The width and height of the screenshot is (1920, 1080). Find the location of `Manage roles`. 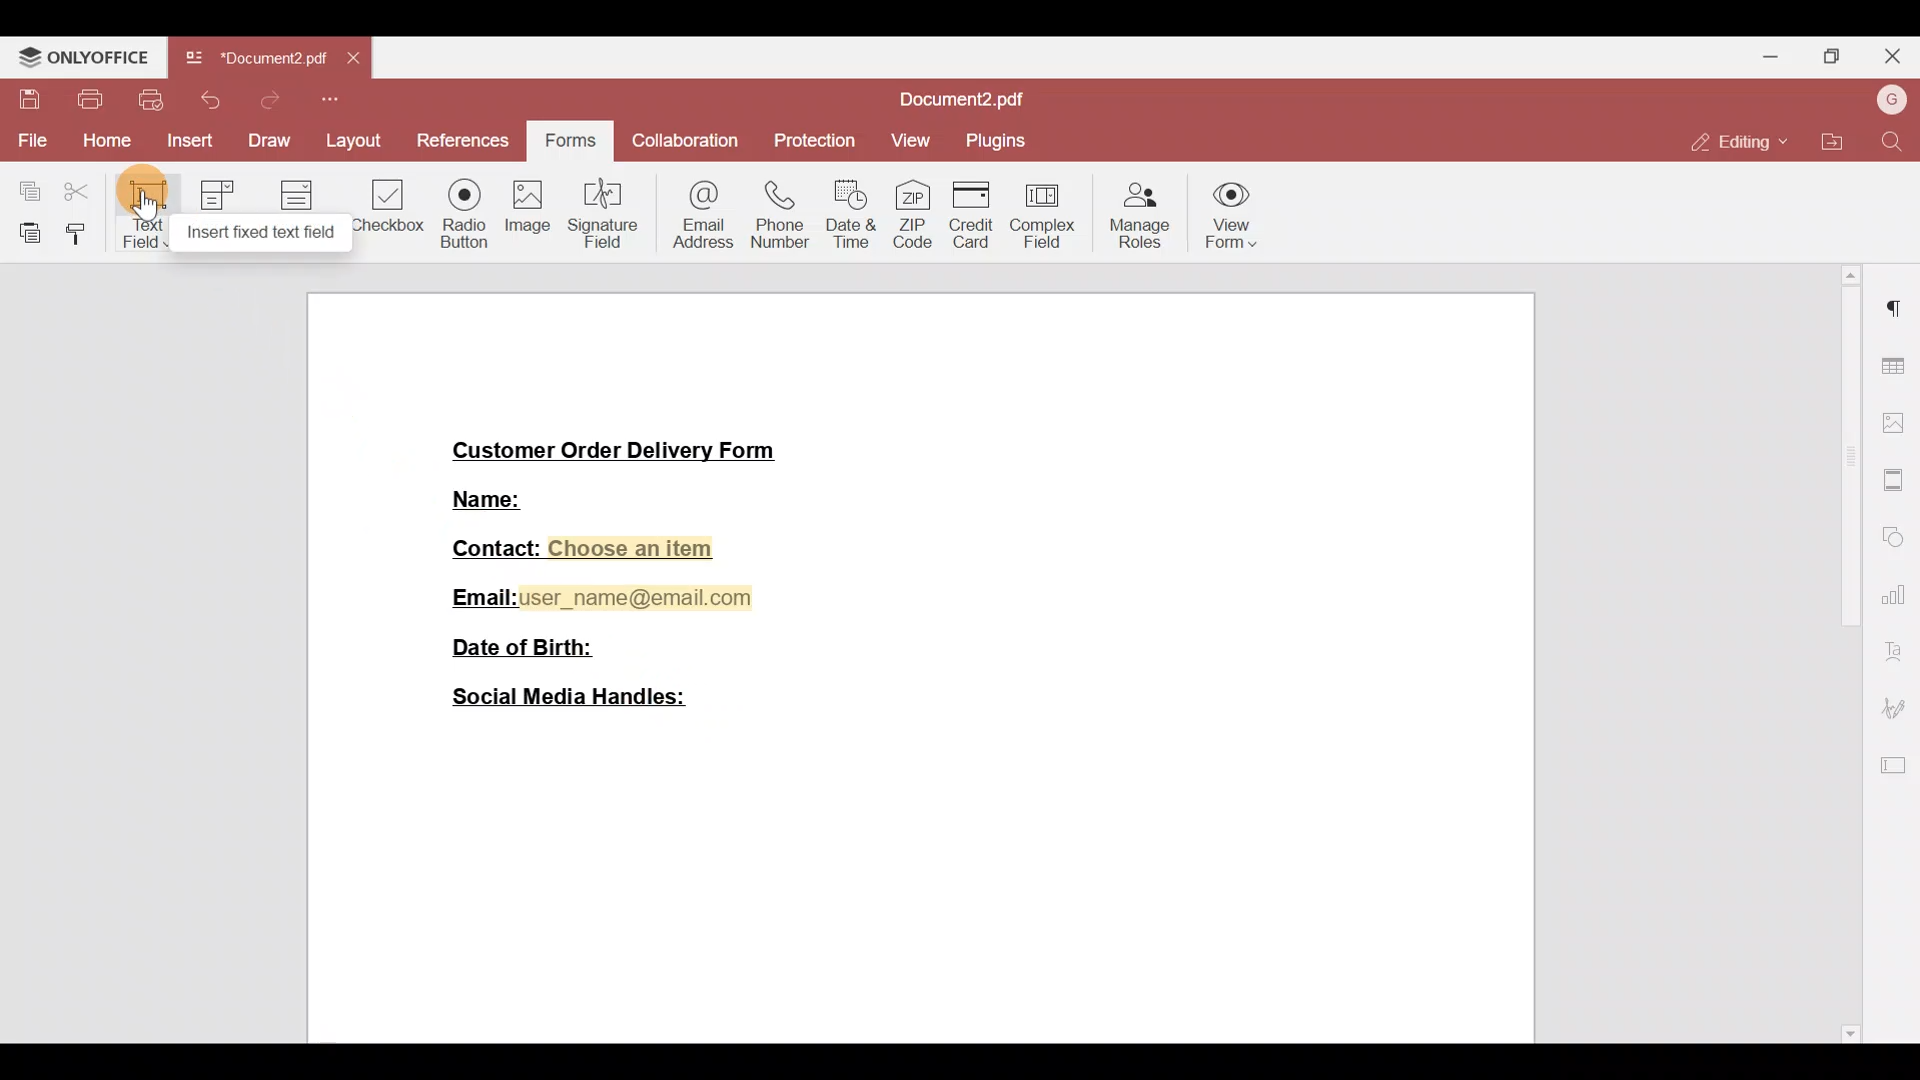

Manage roles is located at coordinates (1142, 212).